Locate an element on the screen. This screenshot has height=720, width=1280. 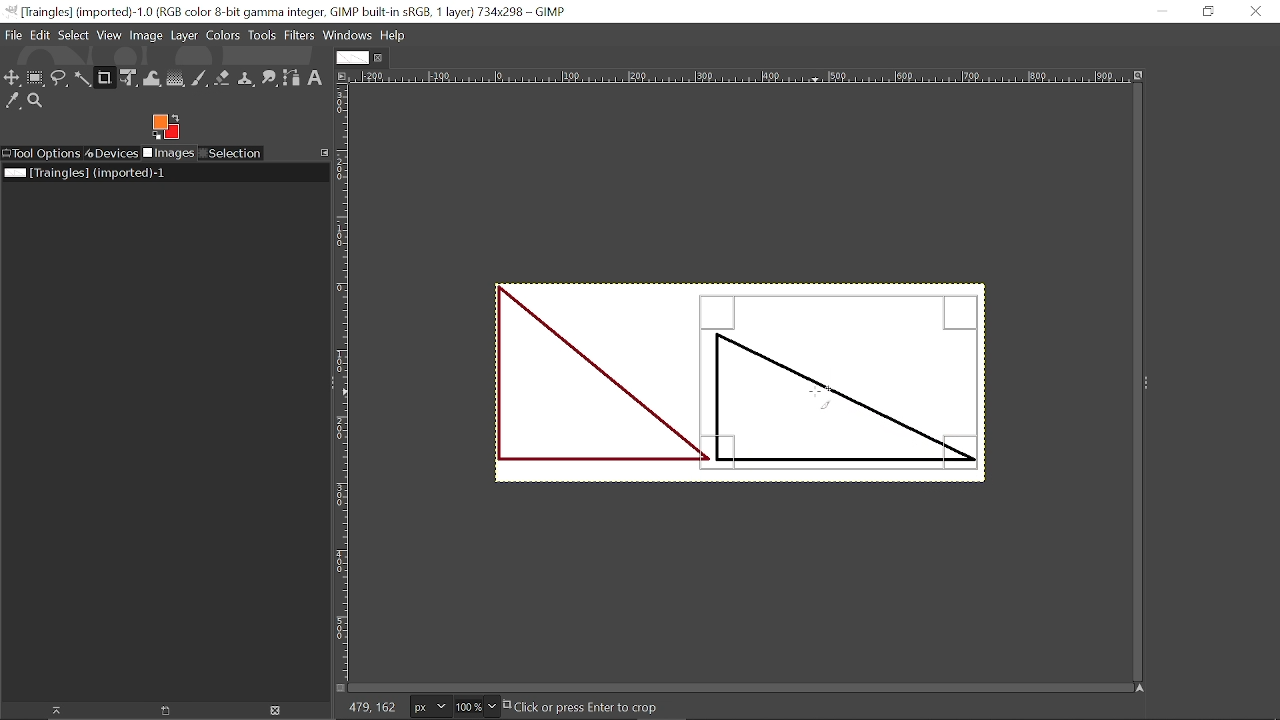
Delete image is located at coordinates (281, 711).